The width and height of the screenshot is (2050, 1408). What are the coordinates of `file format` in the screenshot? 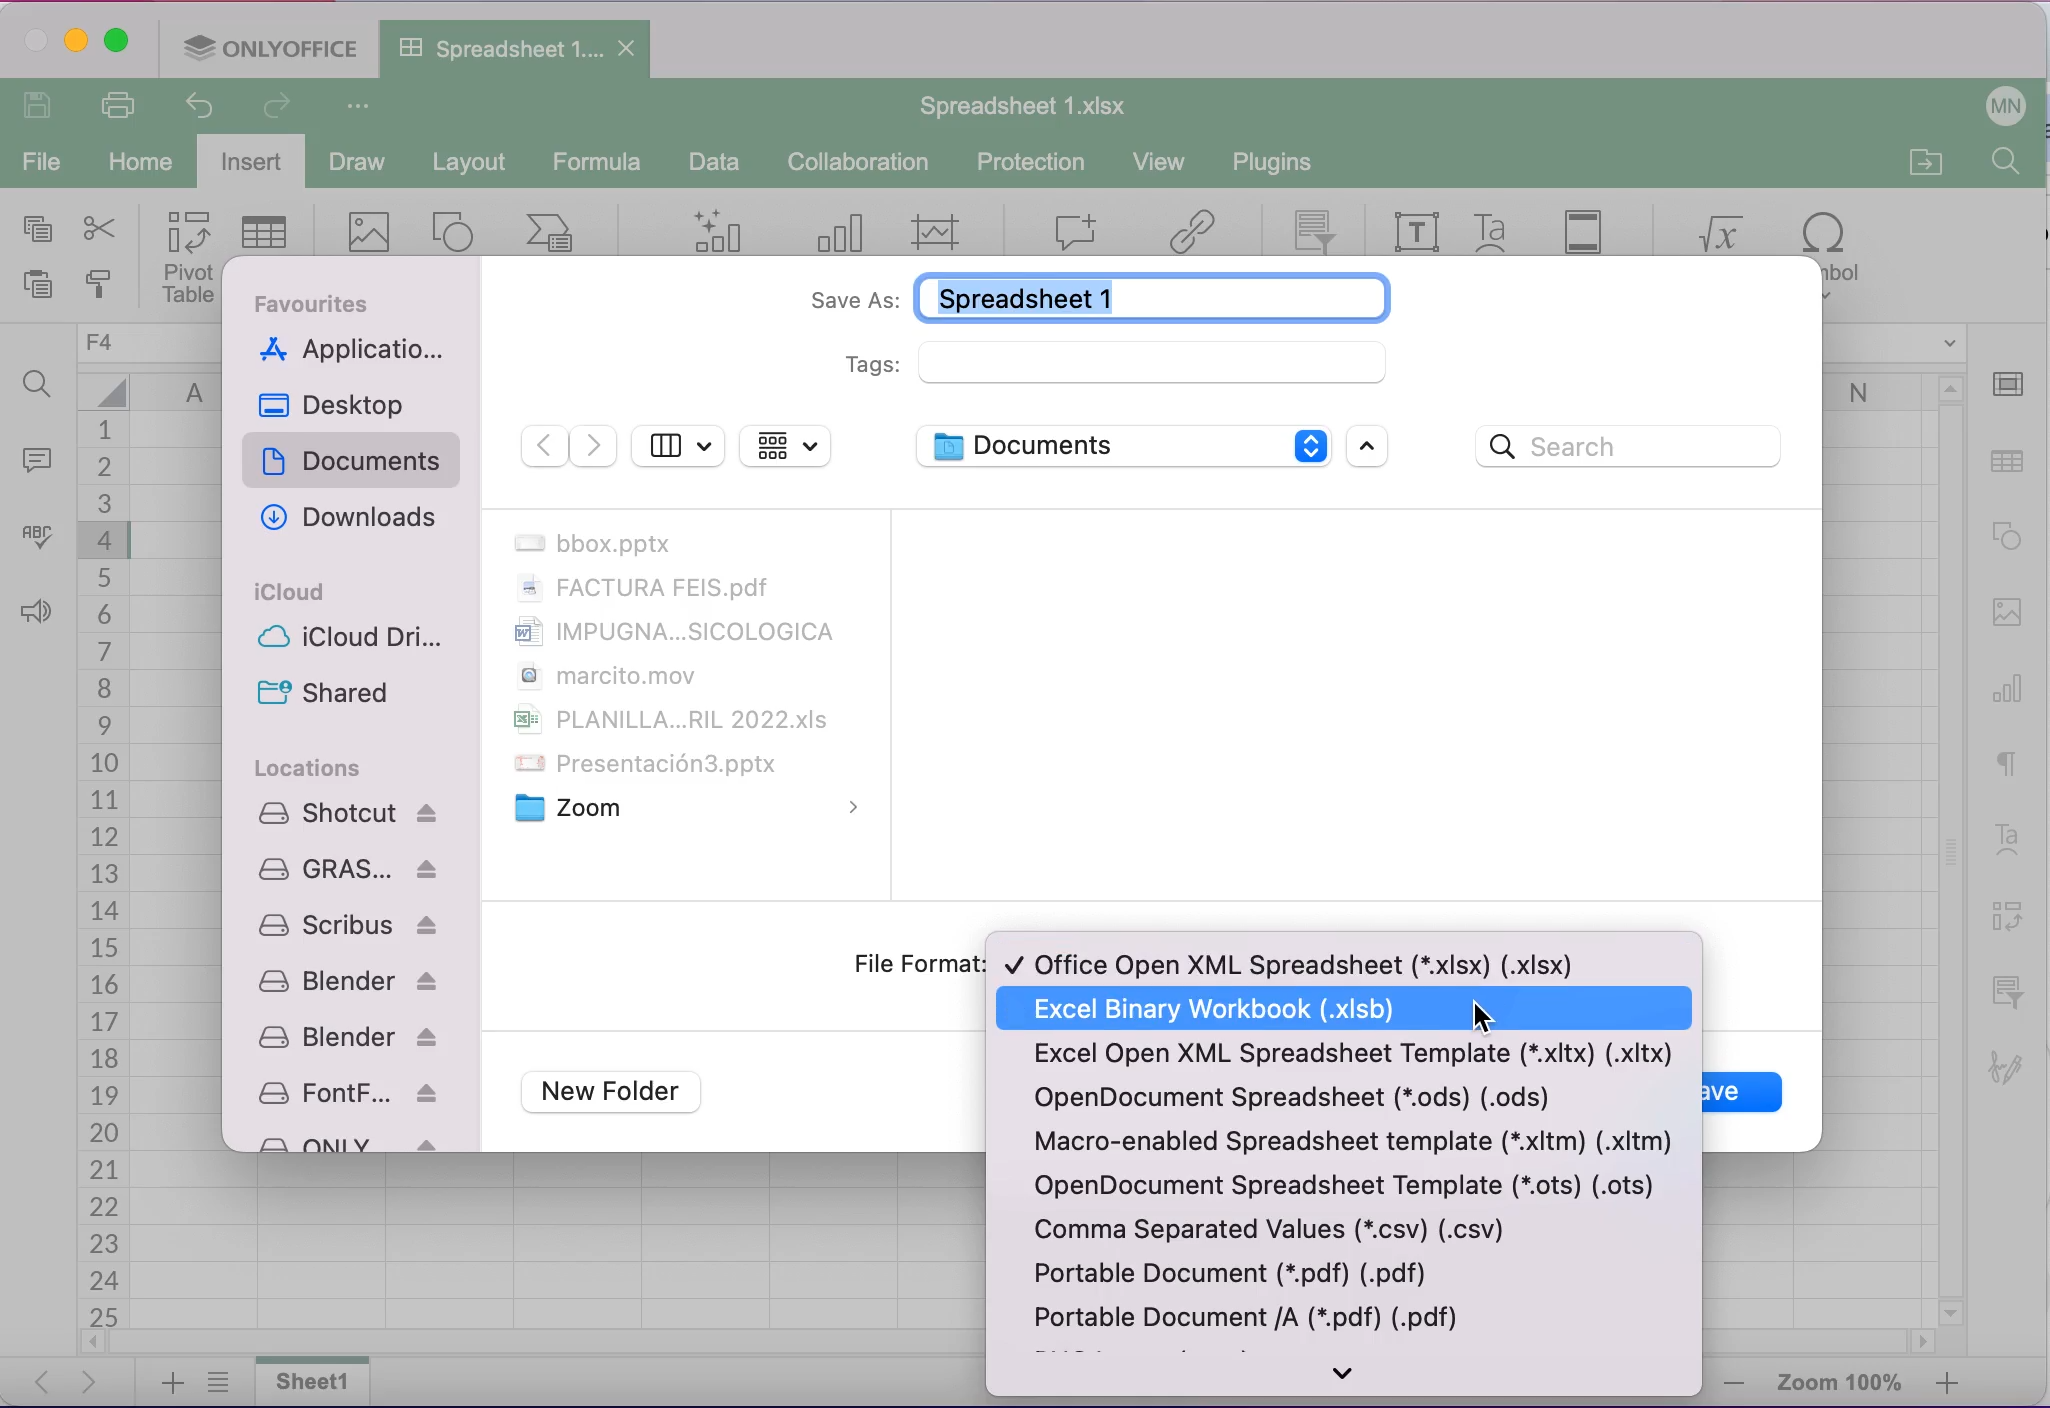 It's located at (917, 963).